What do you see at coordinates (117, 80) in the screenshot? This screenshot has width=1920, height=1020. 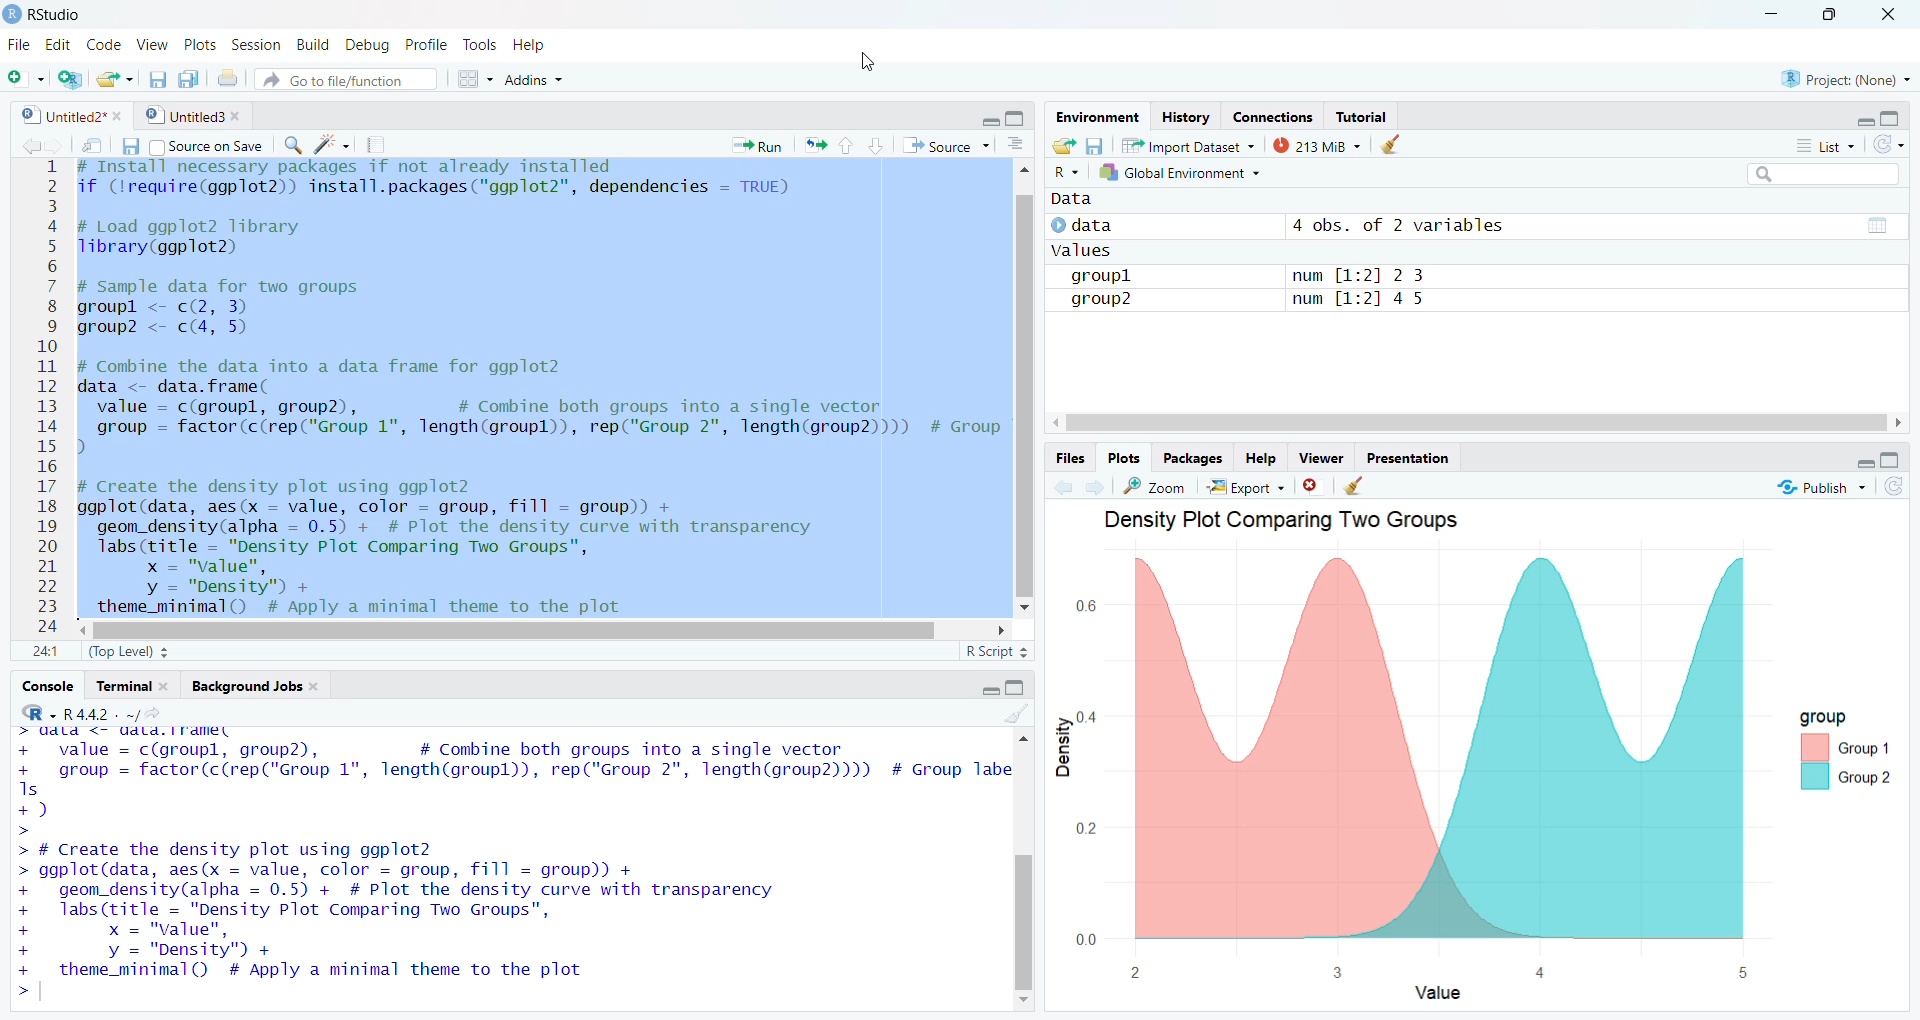 I see `open an existing file` at bounding box center [117, 80].